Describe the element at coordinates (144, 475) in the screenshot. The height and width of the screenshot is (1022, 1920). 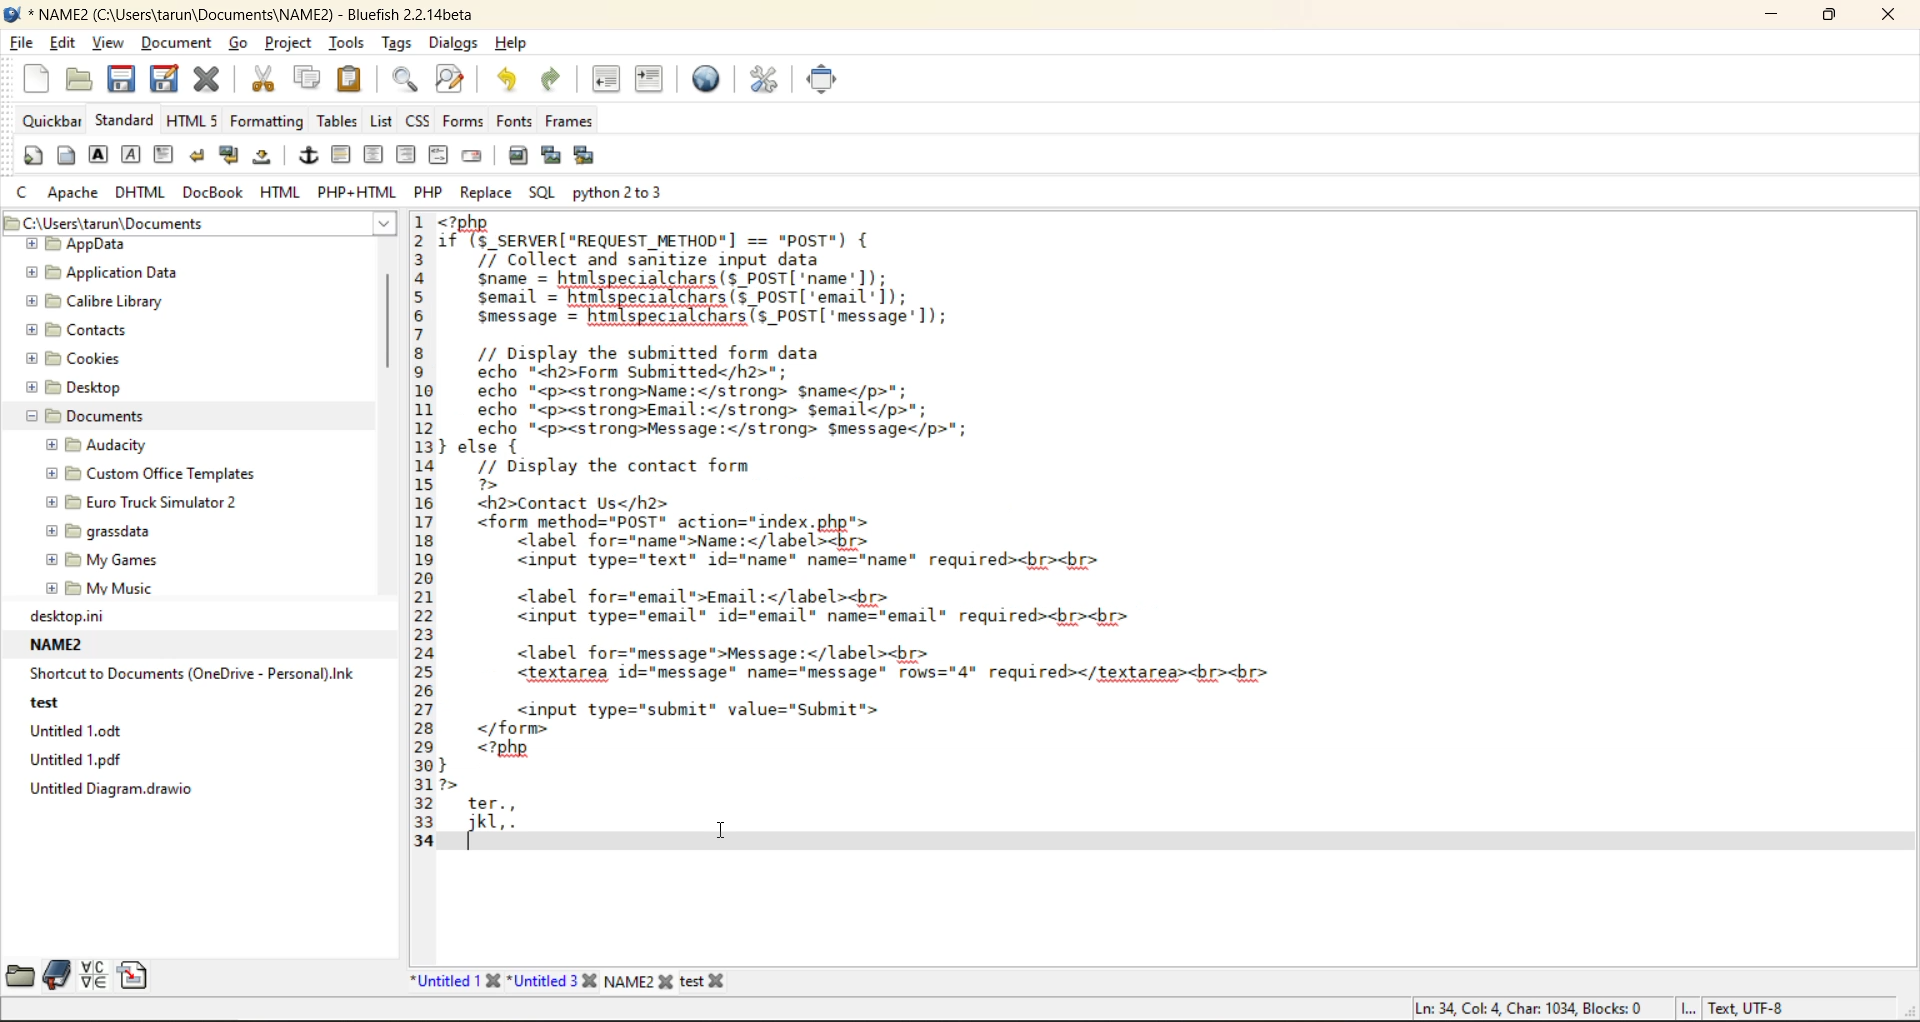
I see `Custom Office Templates` at that location.